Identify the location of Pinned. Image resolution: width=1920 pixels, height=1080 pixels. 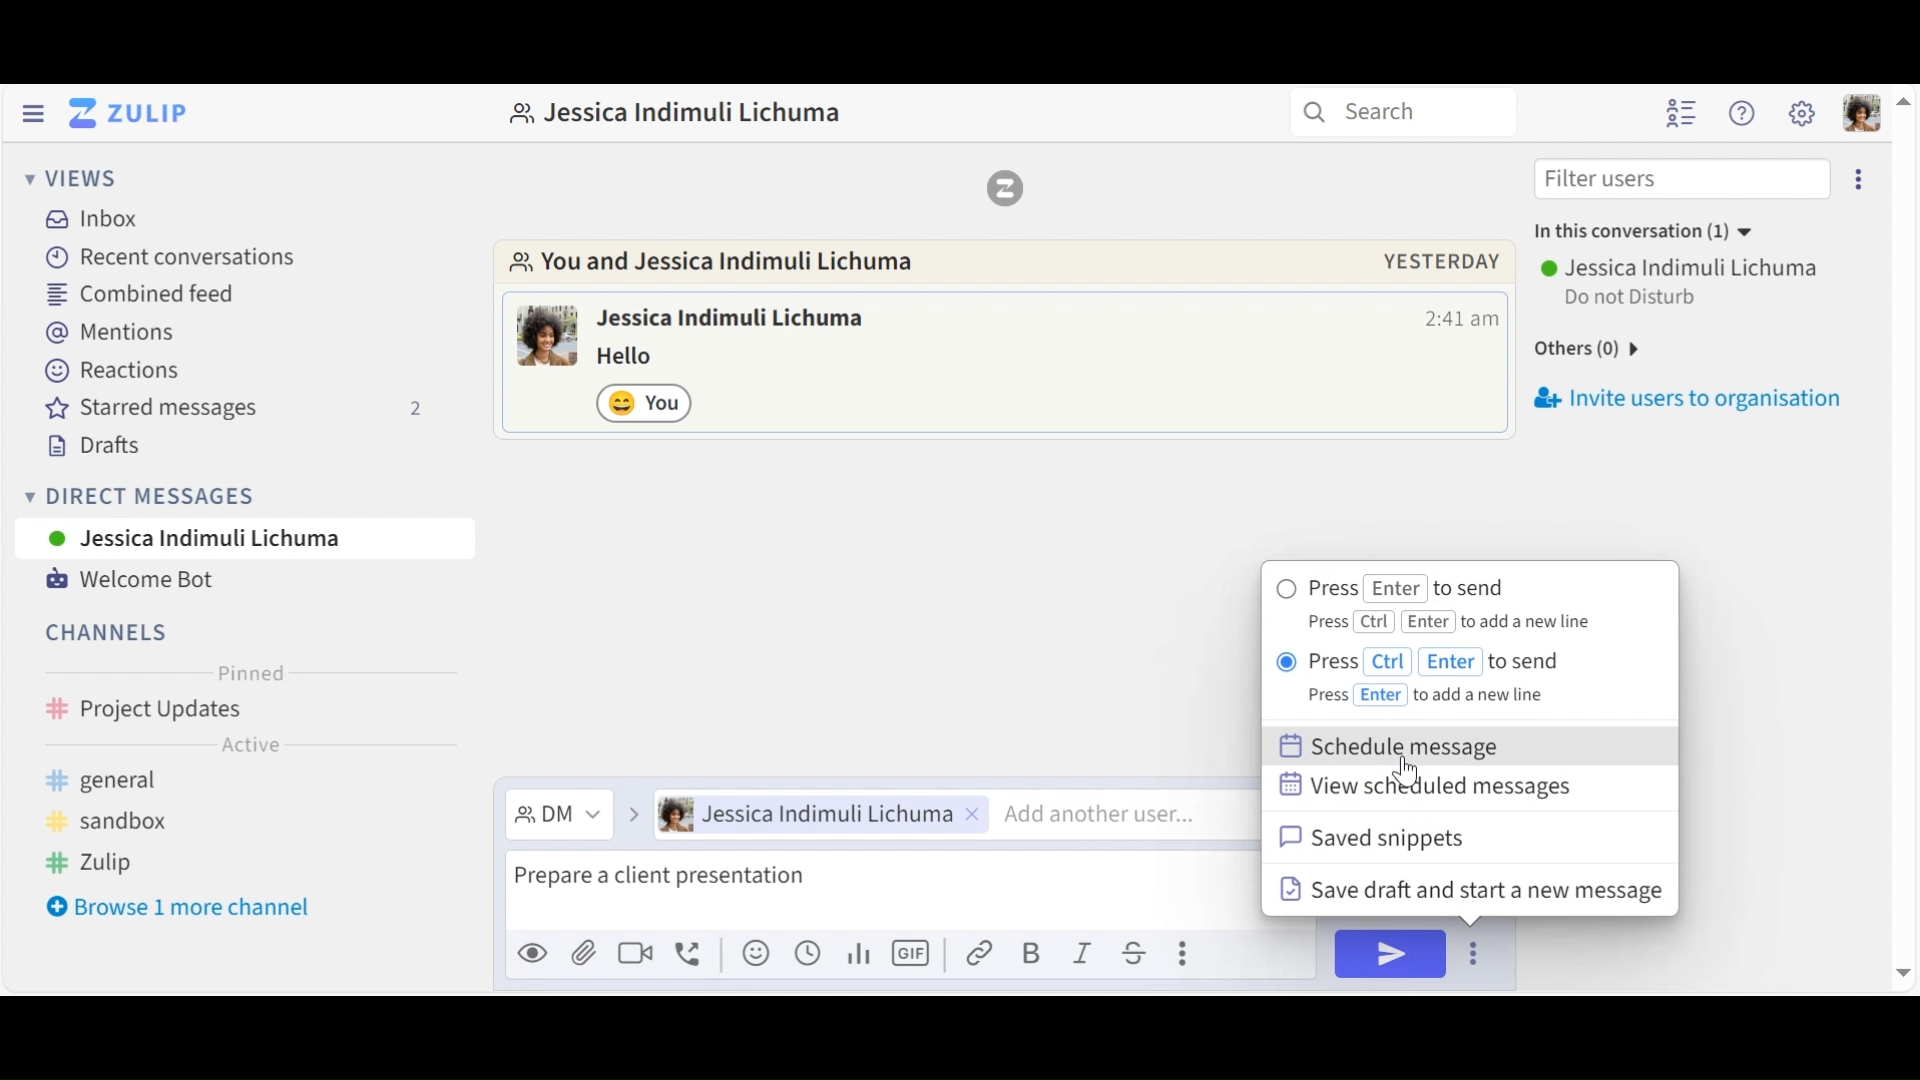
(251, 673).